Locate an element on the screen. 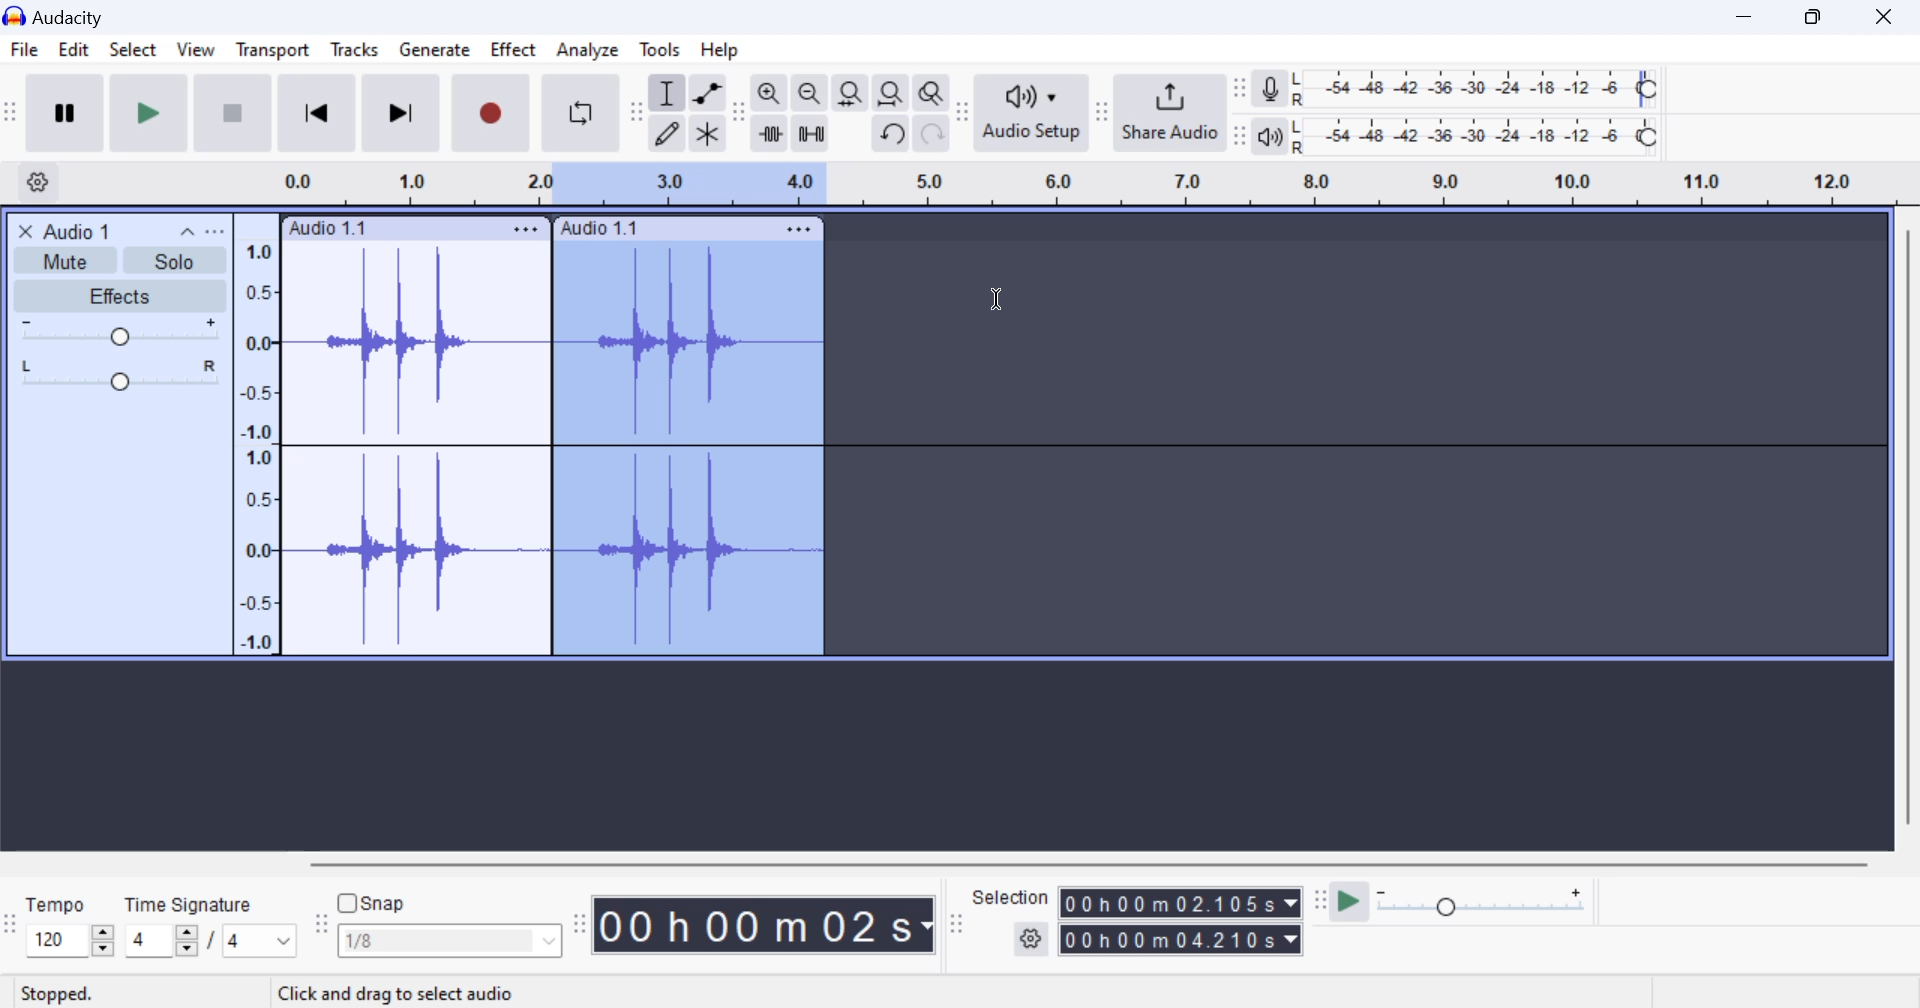  Record is located at coordinates (487, 114).